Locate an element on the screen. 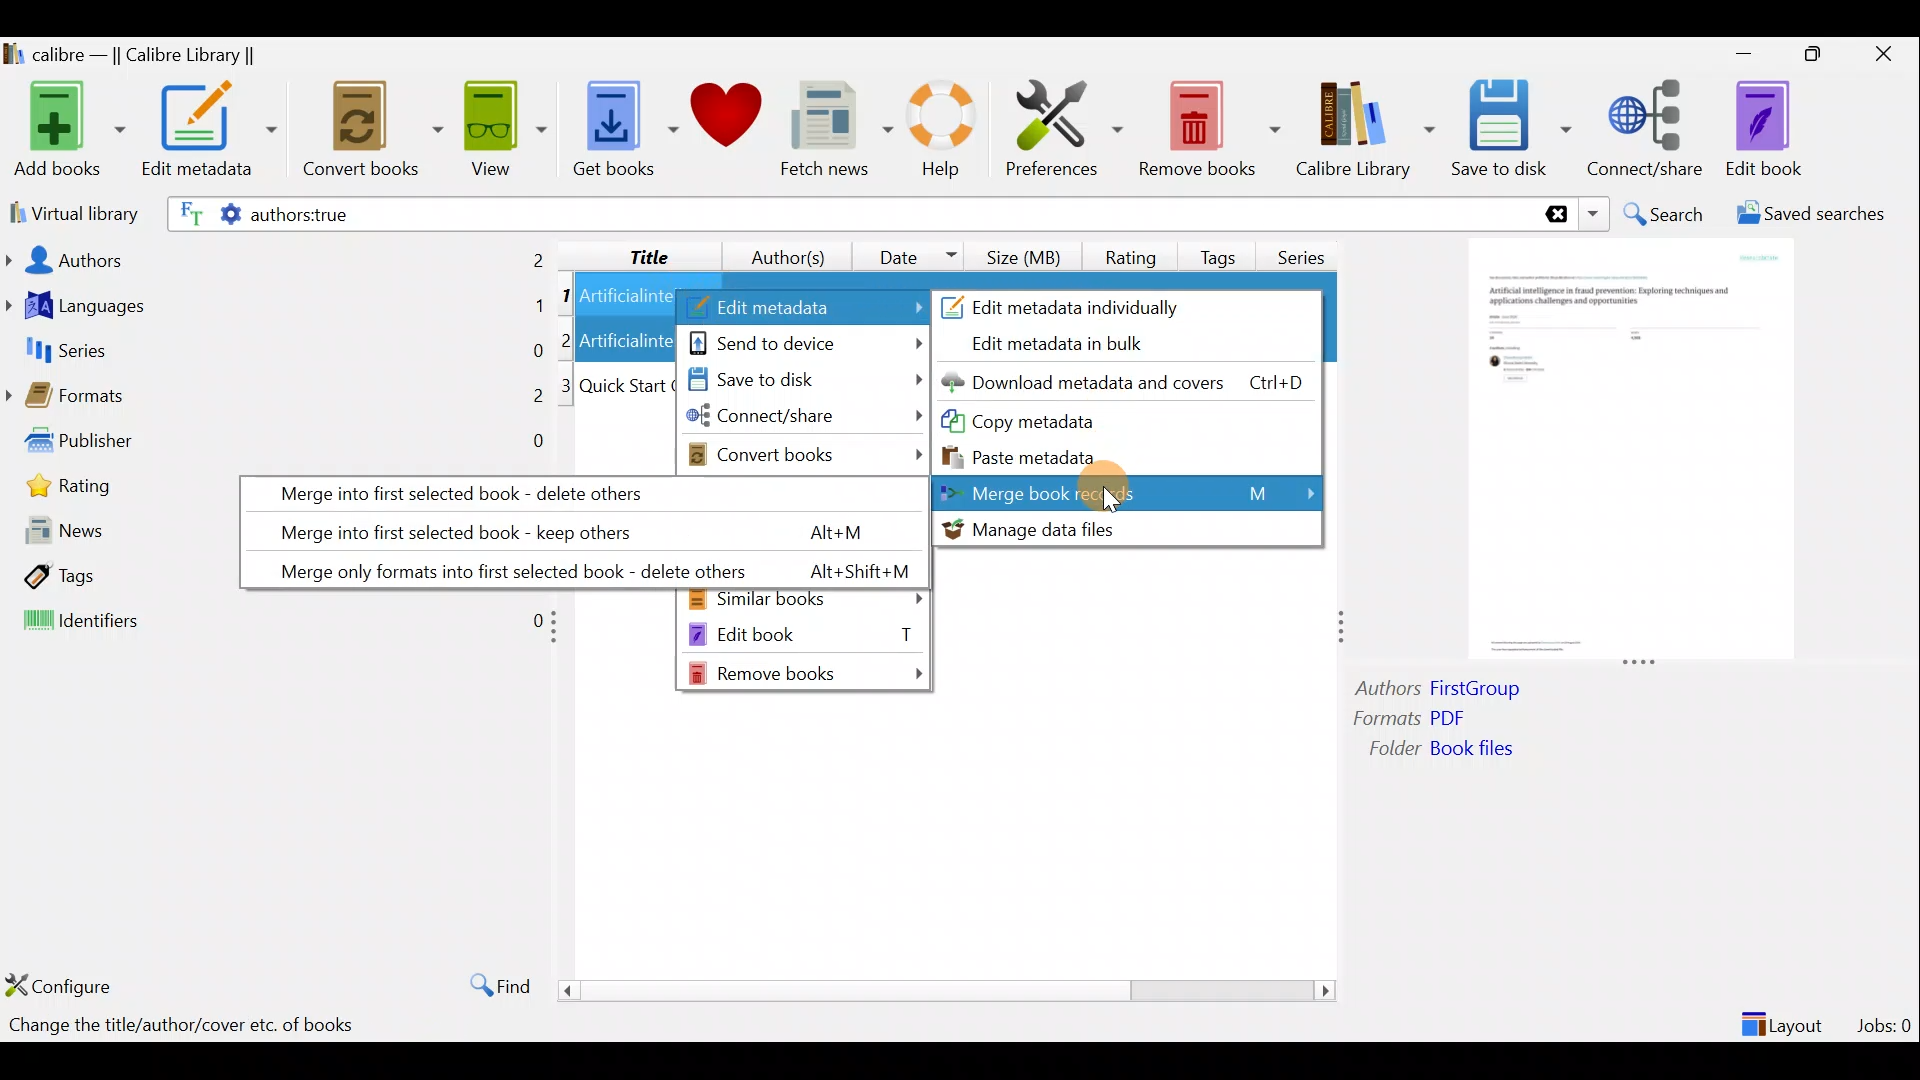 The image size is (1920, 1080). Size is located at coordinates (1028, 254).